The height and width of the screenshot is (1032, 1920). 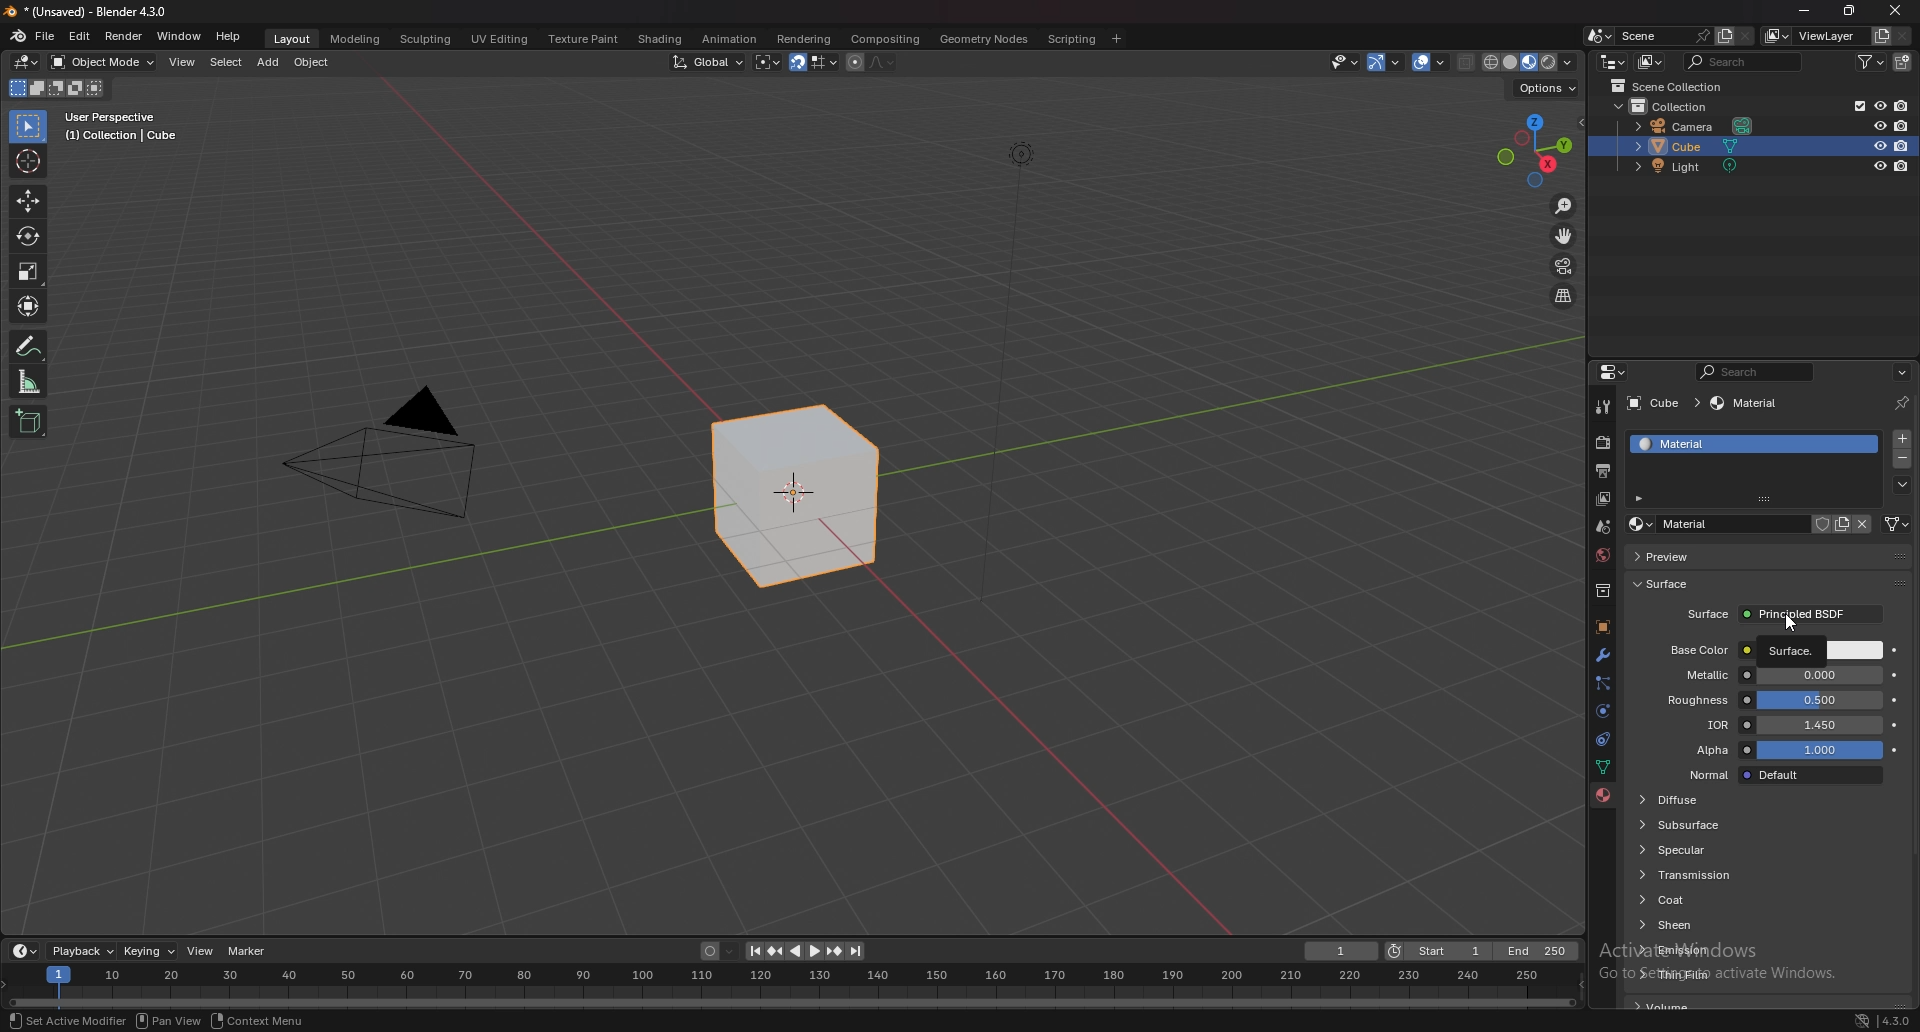 What do you see at coordinates (1904, 461) in the screenshot?
I see `remove material` at bounding box center [1904, 461].